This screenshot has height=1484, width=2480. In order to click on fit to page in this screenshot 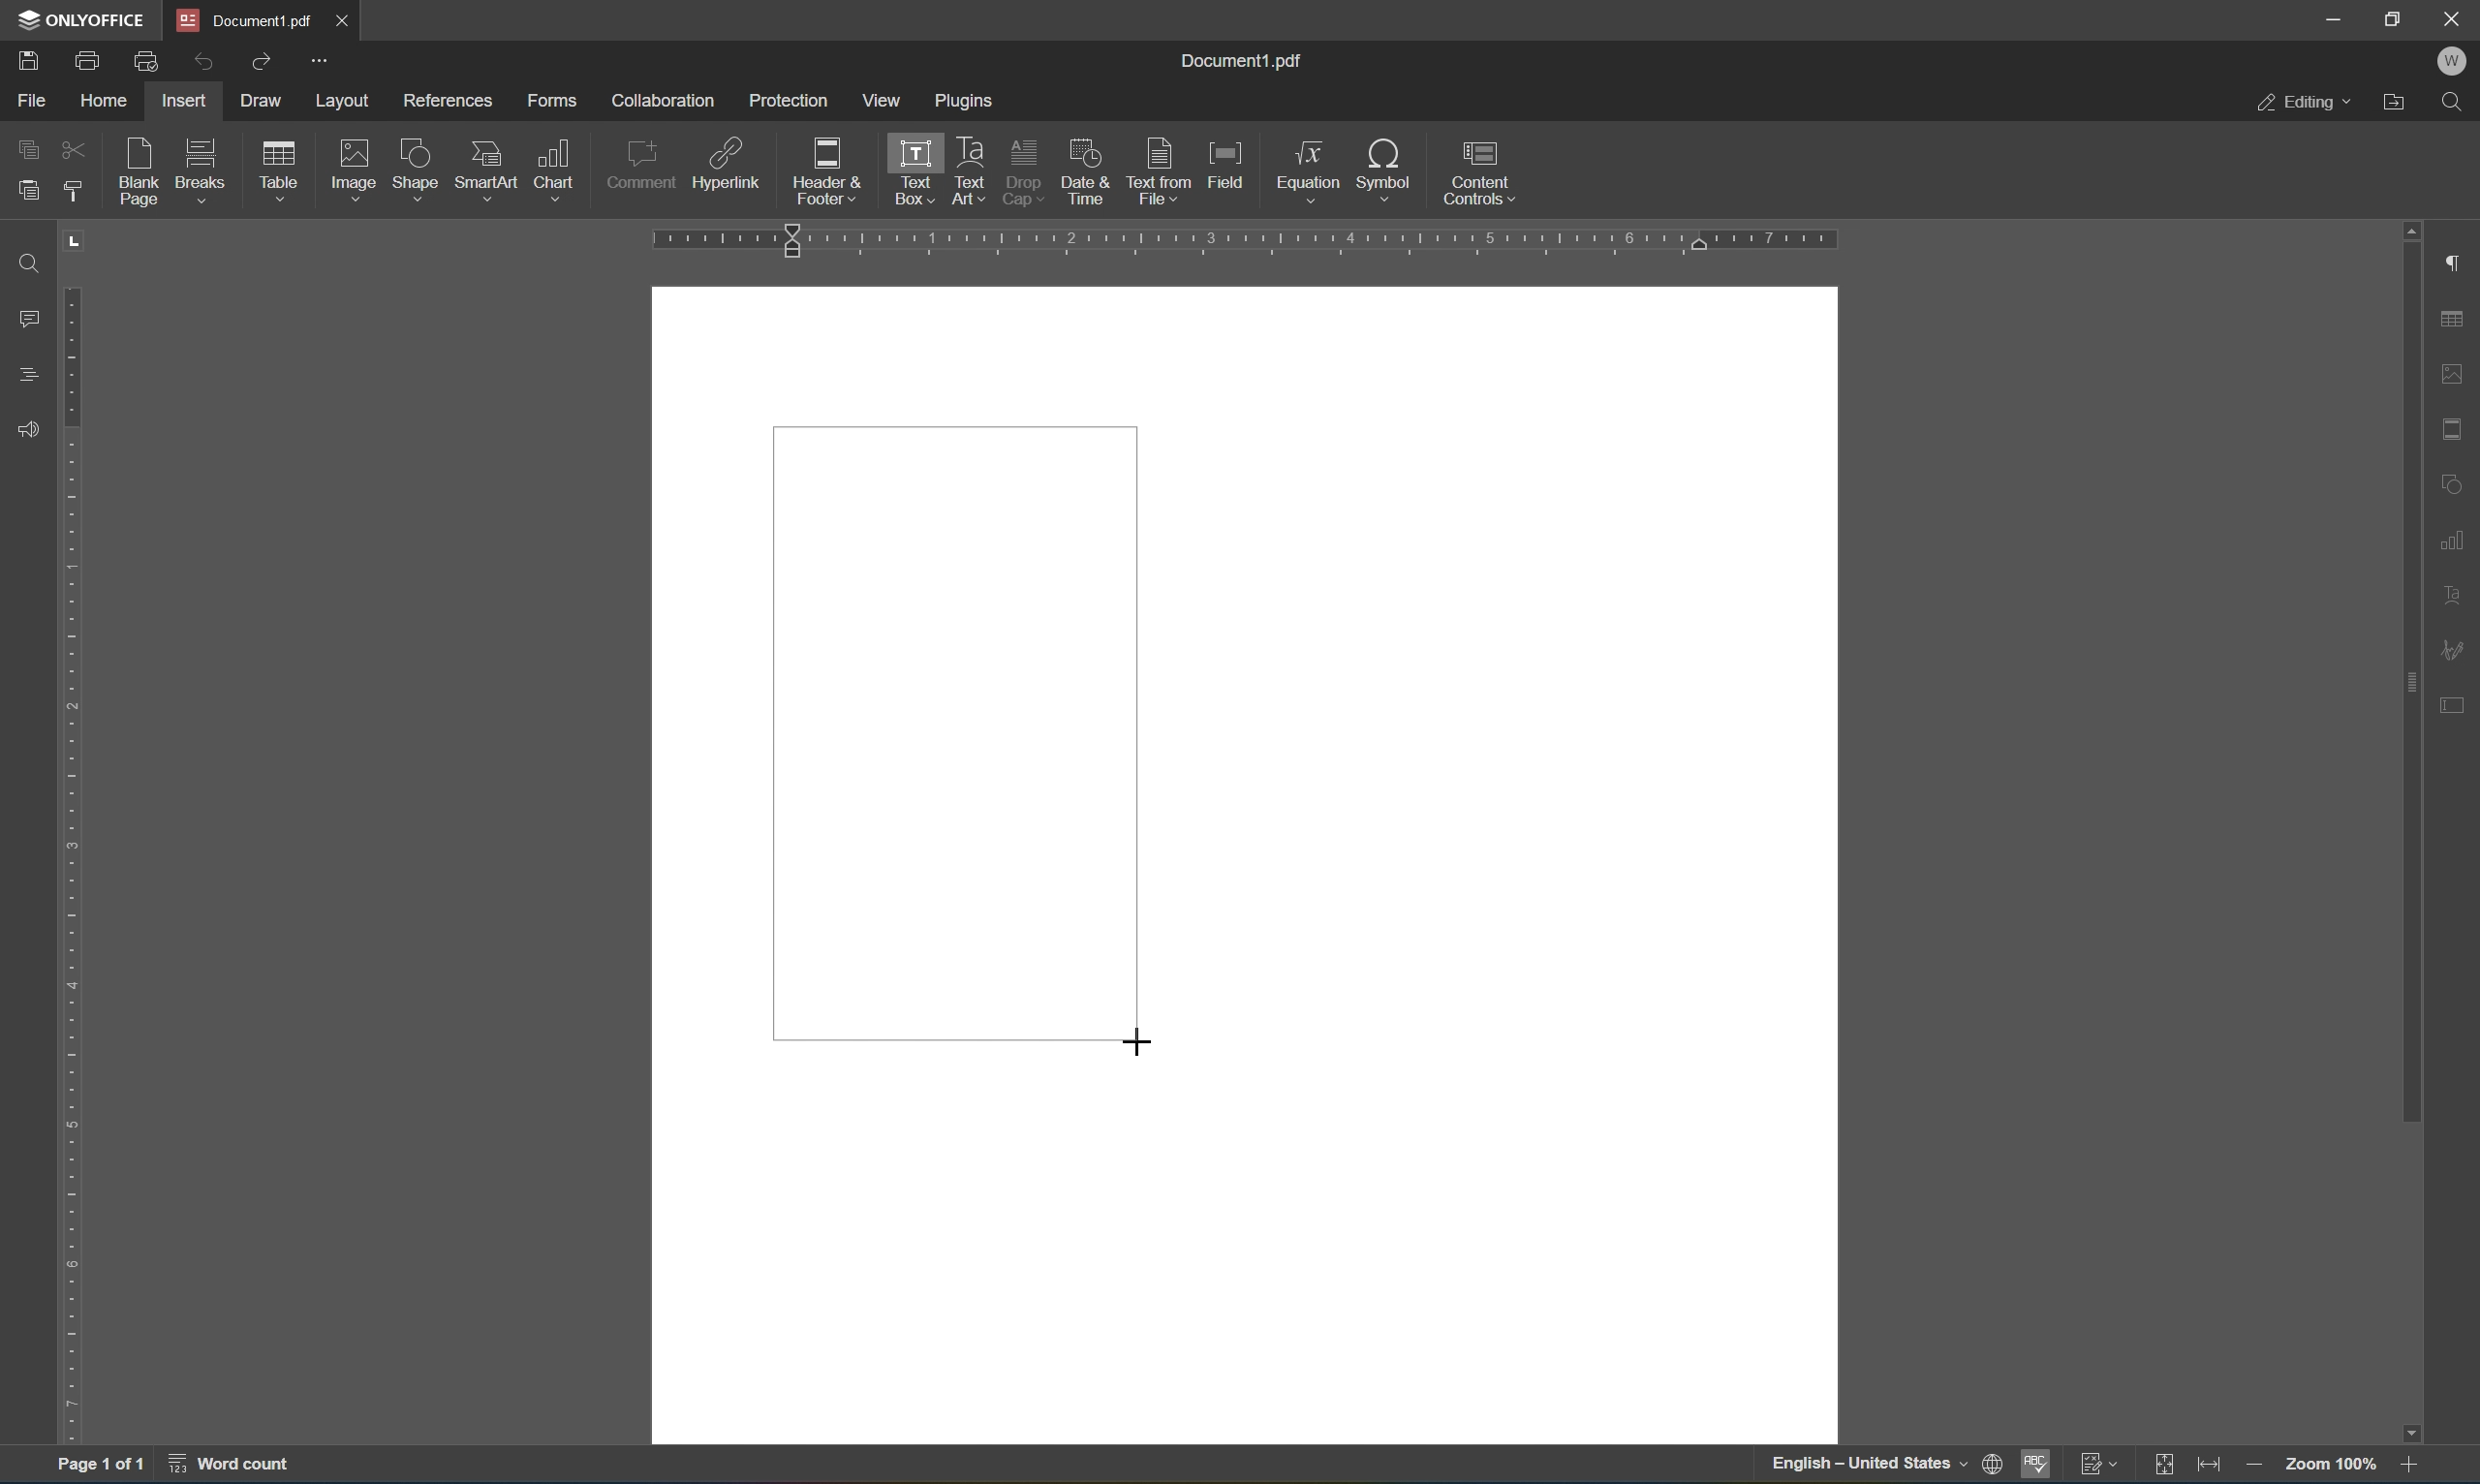, I will do `click(2164, 1466)`.